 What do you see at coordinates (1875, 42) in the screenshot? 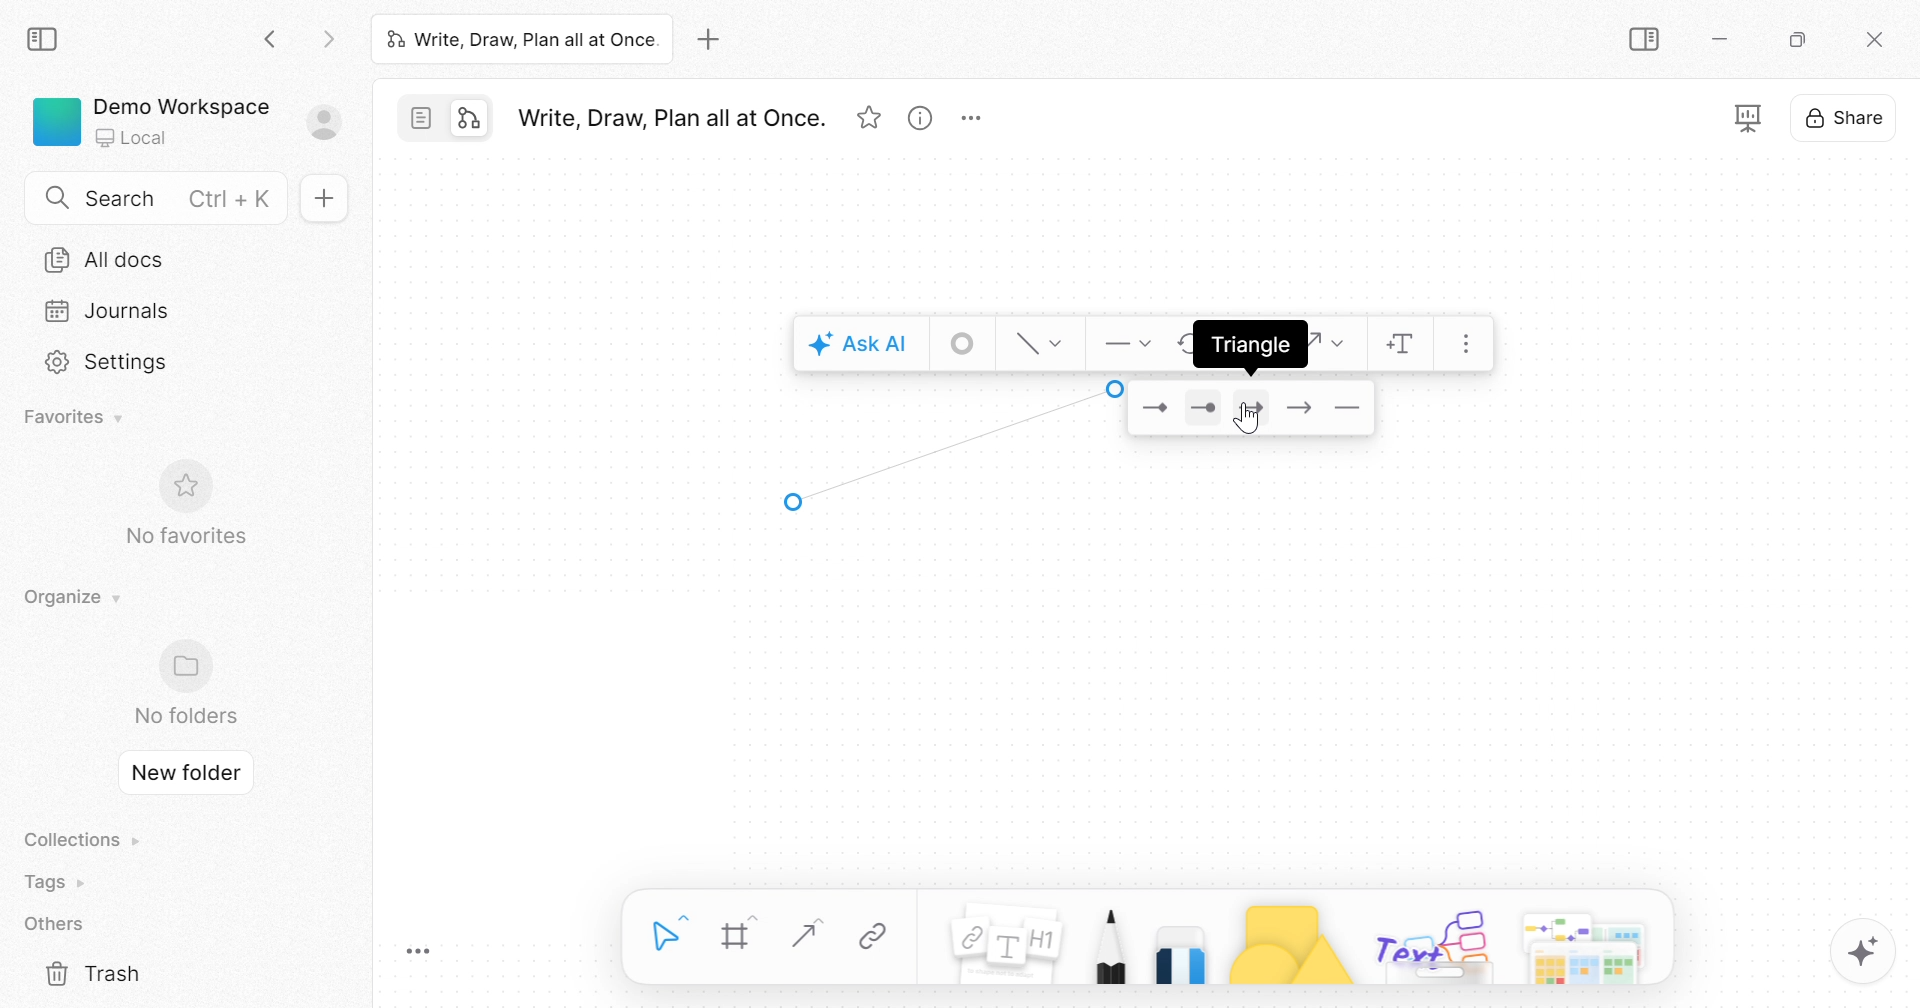
I see `Close` at bounding box center [1875, 42].